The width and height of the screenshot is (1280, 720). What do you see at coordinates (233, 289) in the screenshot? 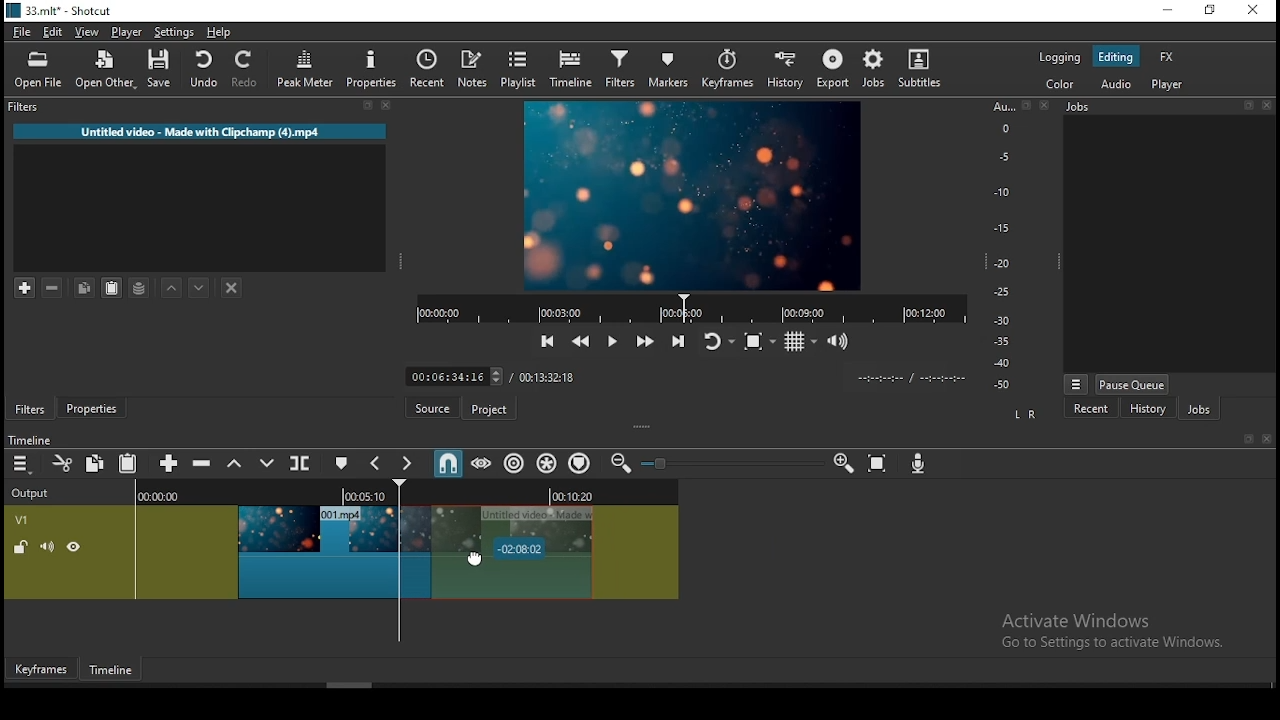
I see `deselct filter` at bounding box center [233, 289].